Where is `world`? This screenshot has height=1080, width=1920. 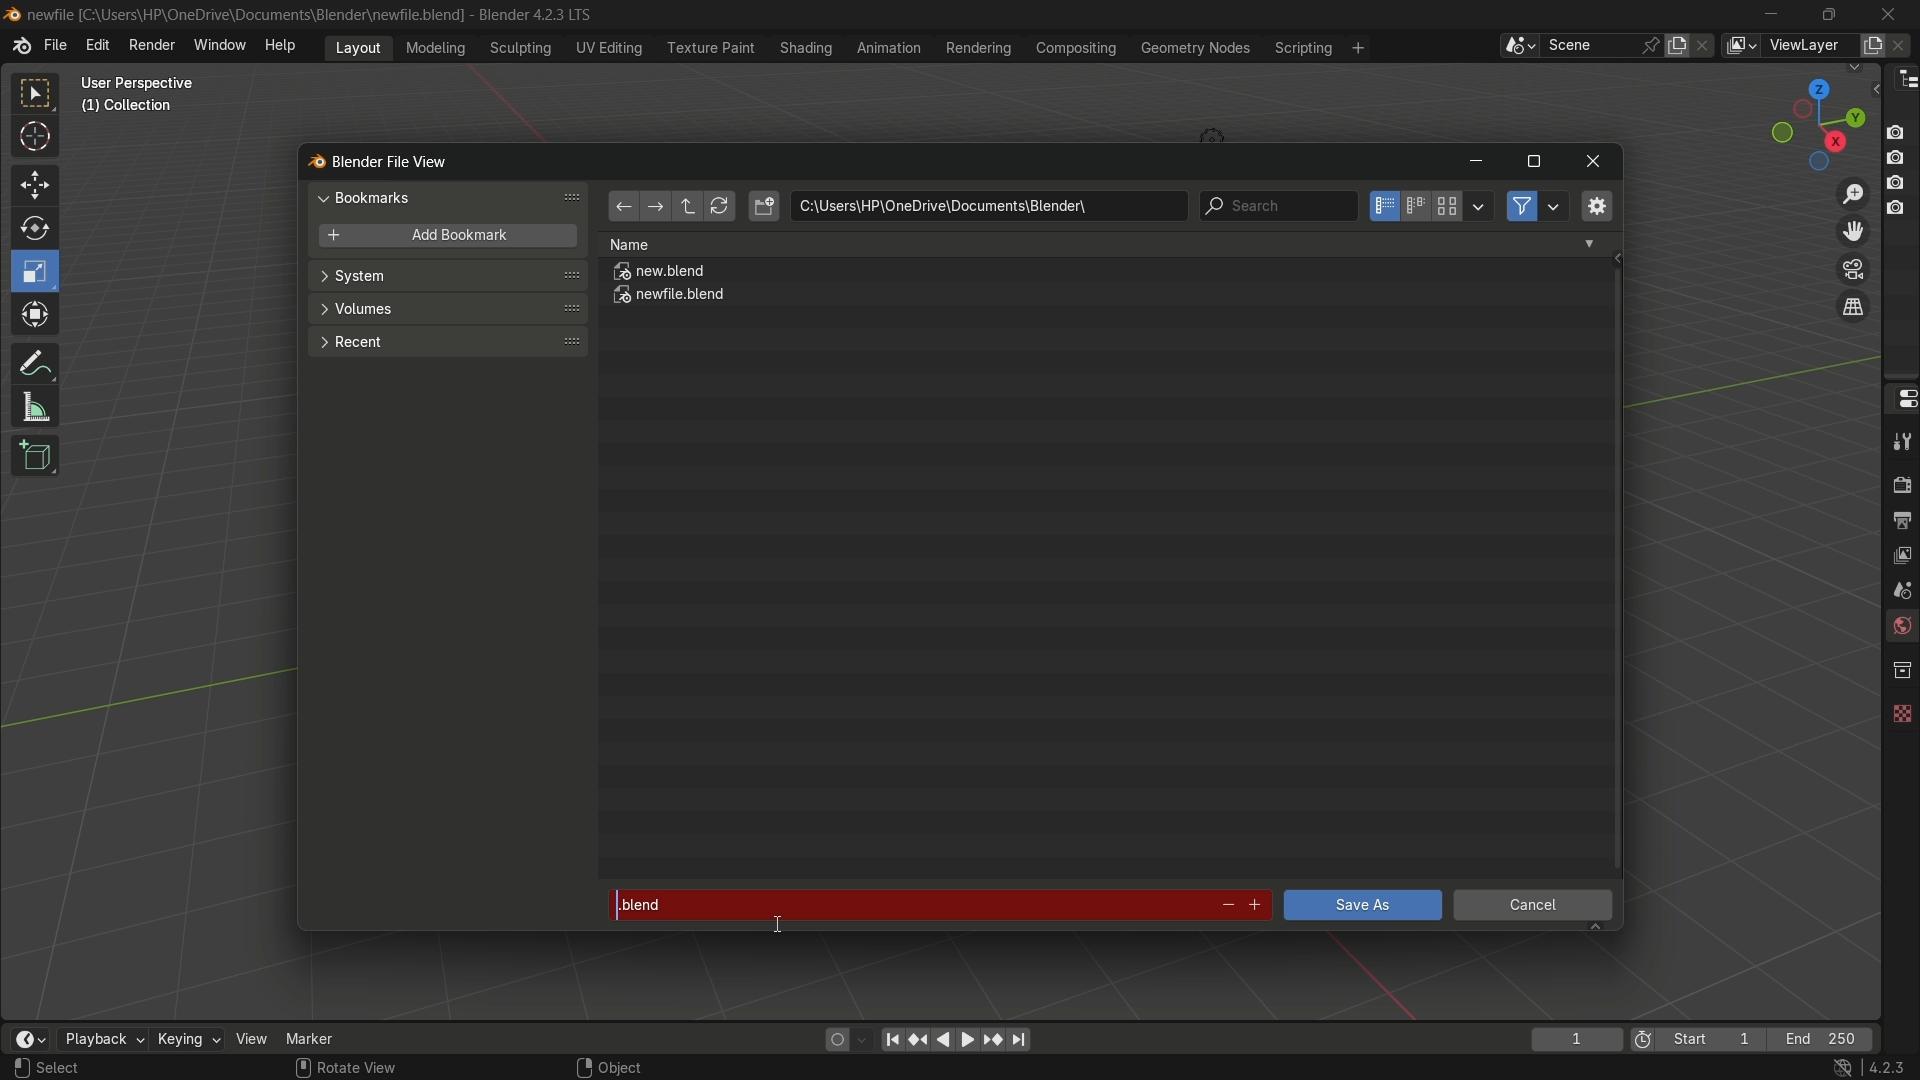
world is located at coordinates (1900, 628).